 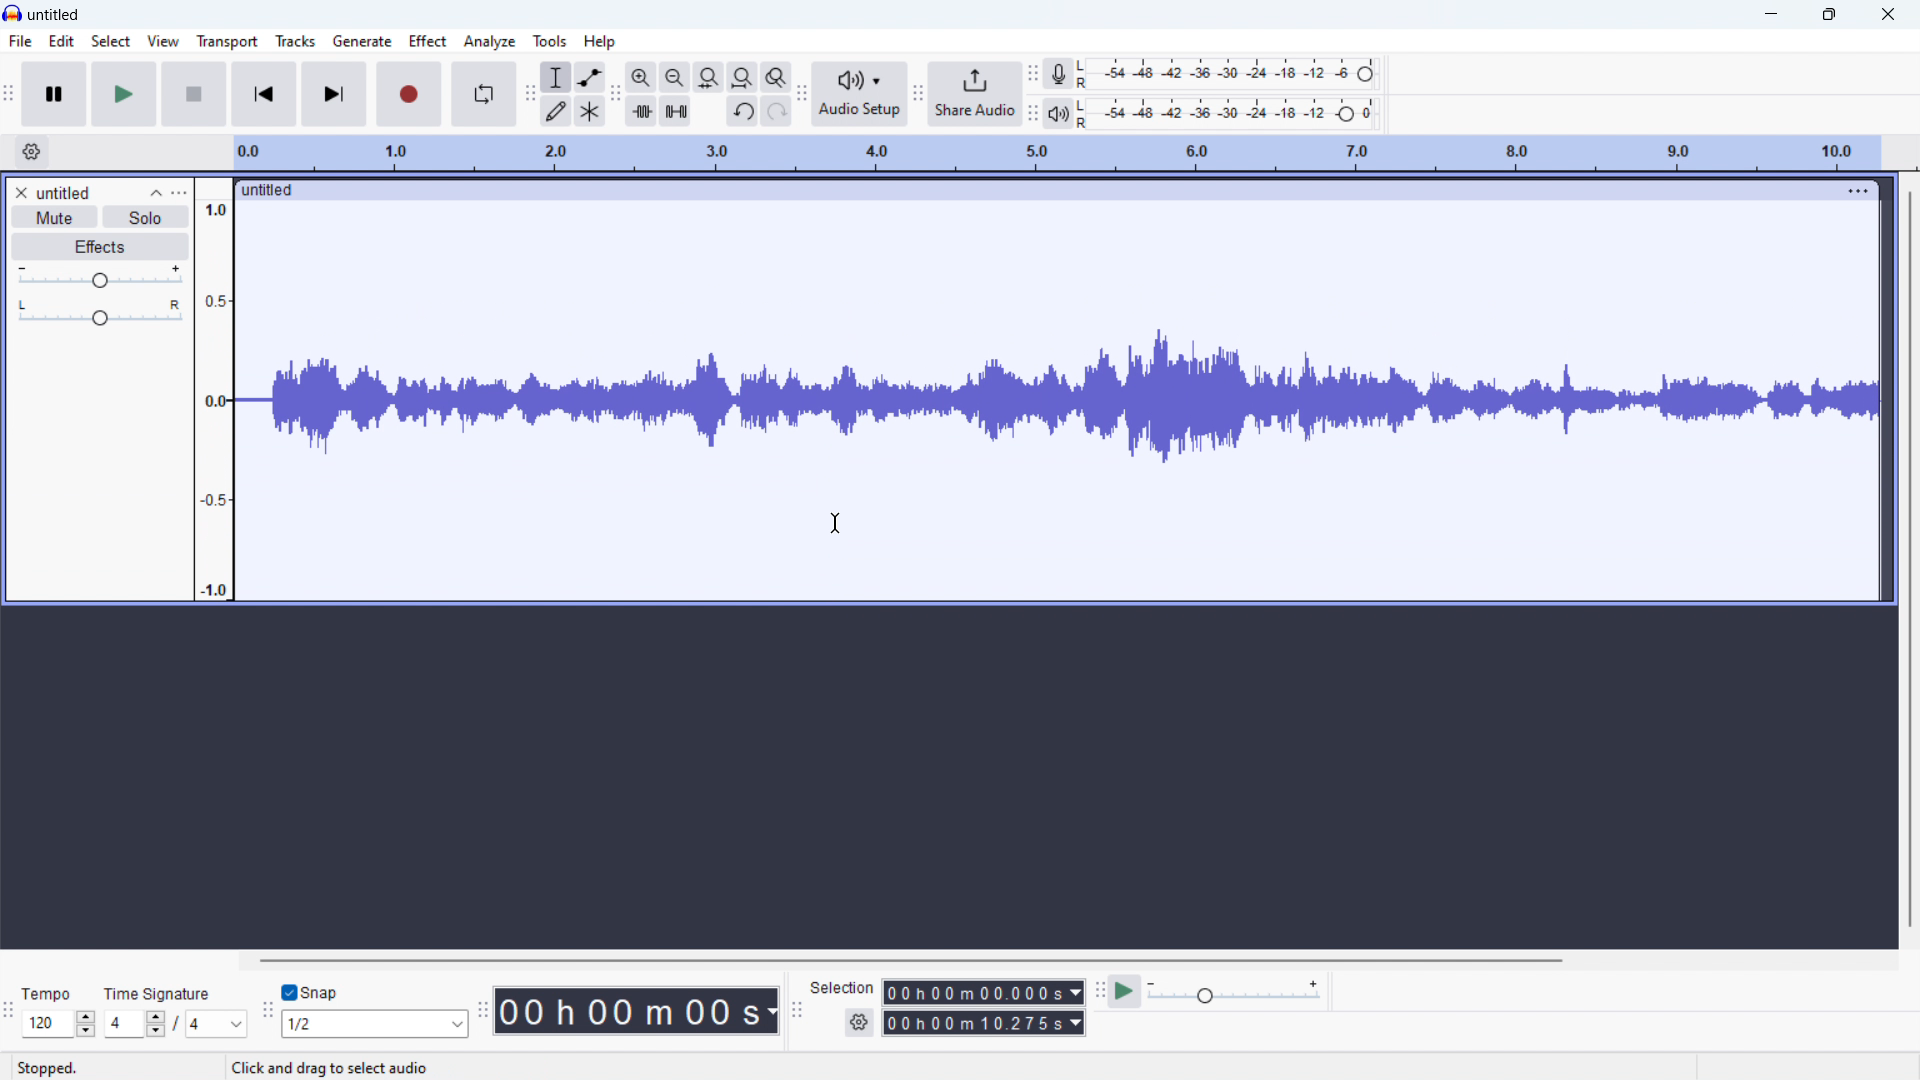 I want to click on record, so click(x=408, y=94).